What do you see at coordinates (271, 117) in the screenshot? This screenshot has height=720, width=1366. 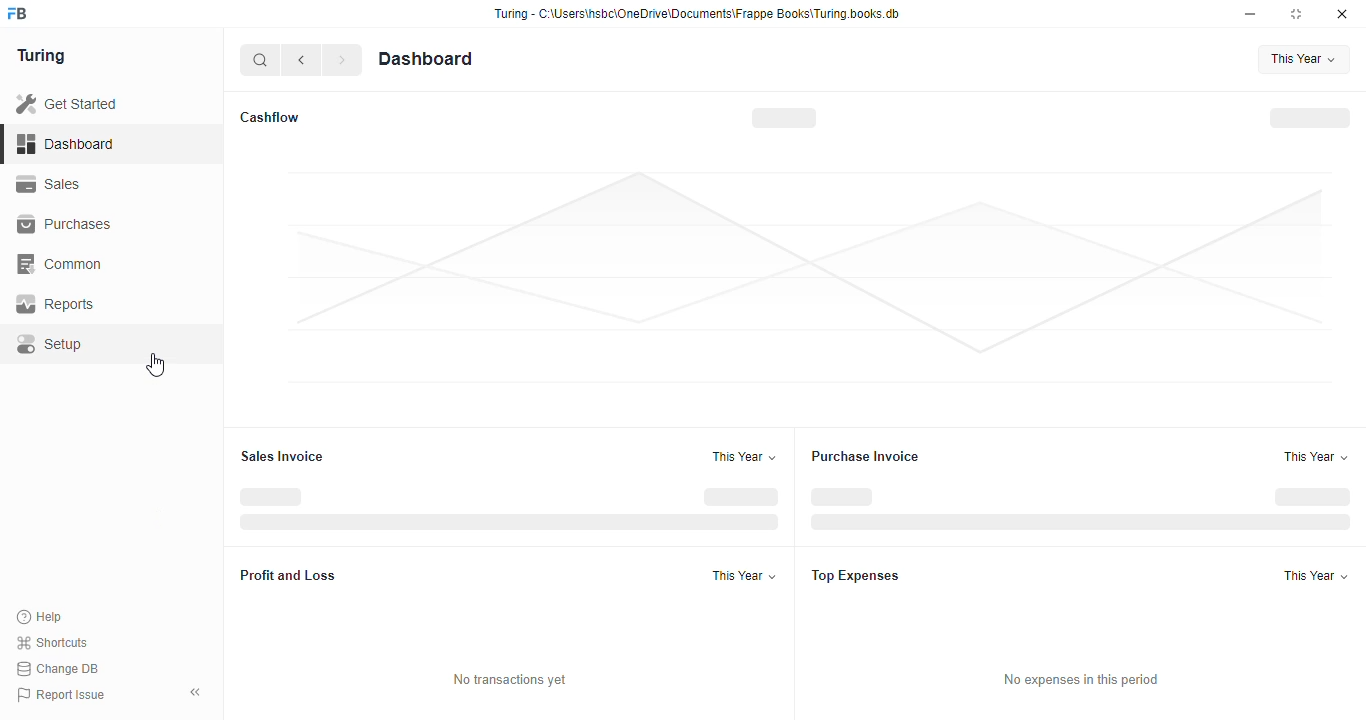 I see `cashflow` at bounding box center [271, 117].